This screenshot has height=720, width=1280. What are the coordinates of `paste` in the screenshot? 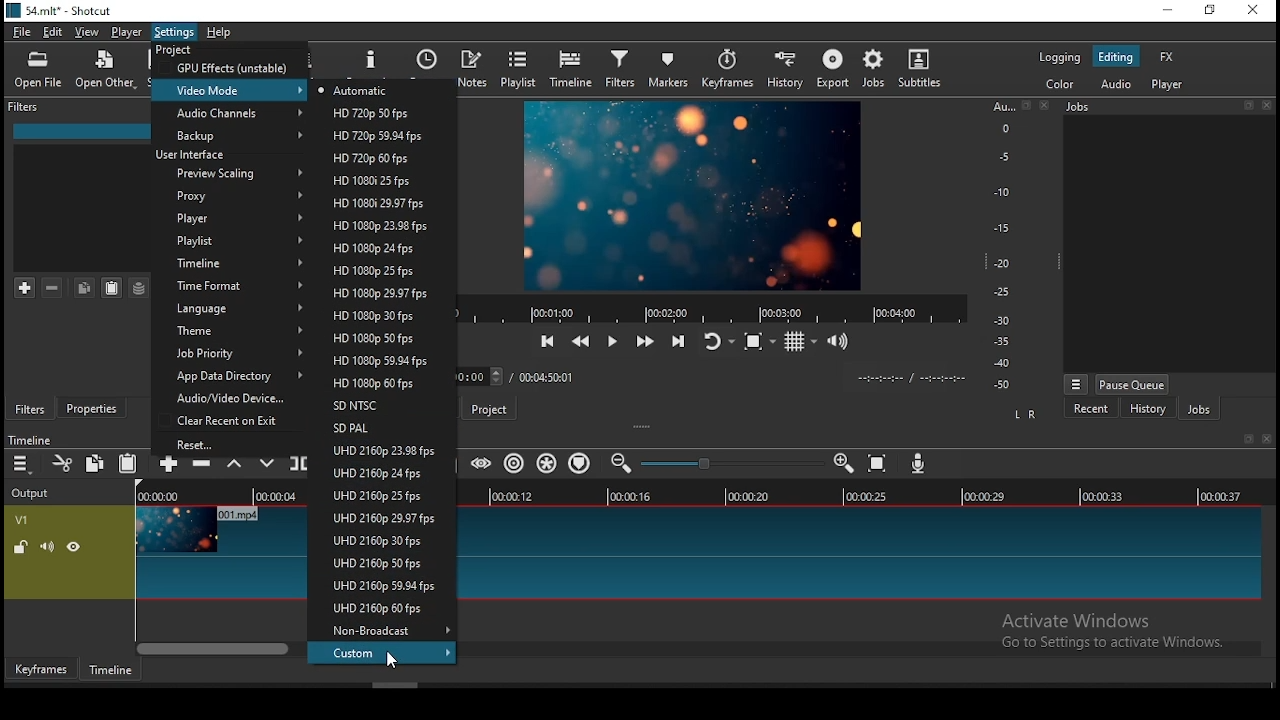 It's located at (112, 288).